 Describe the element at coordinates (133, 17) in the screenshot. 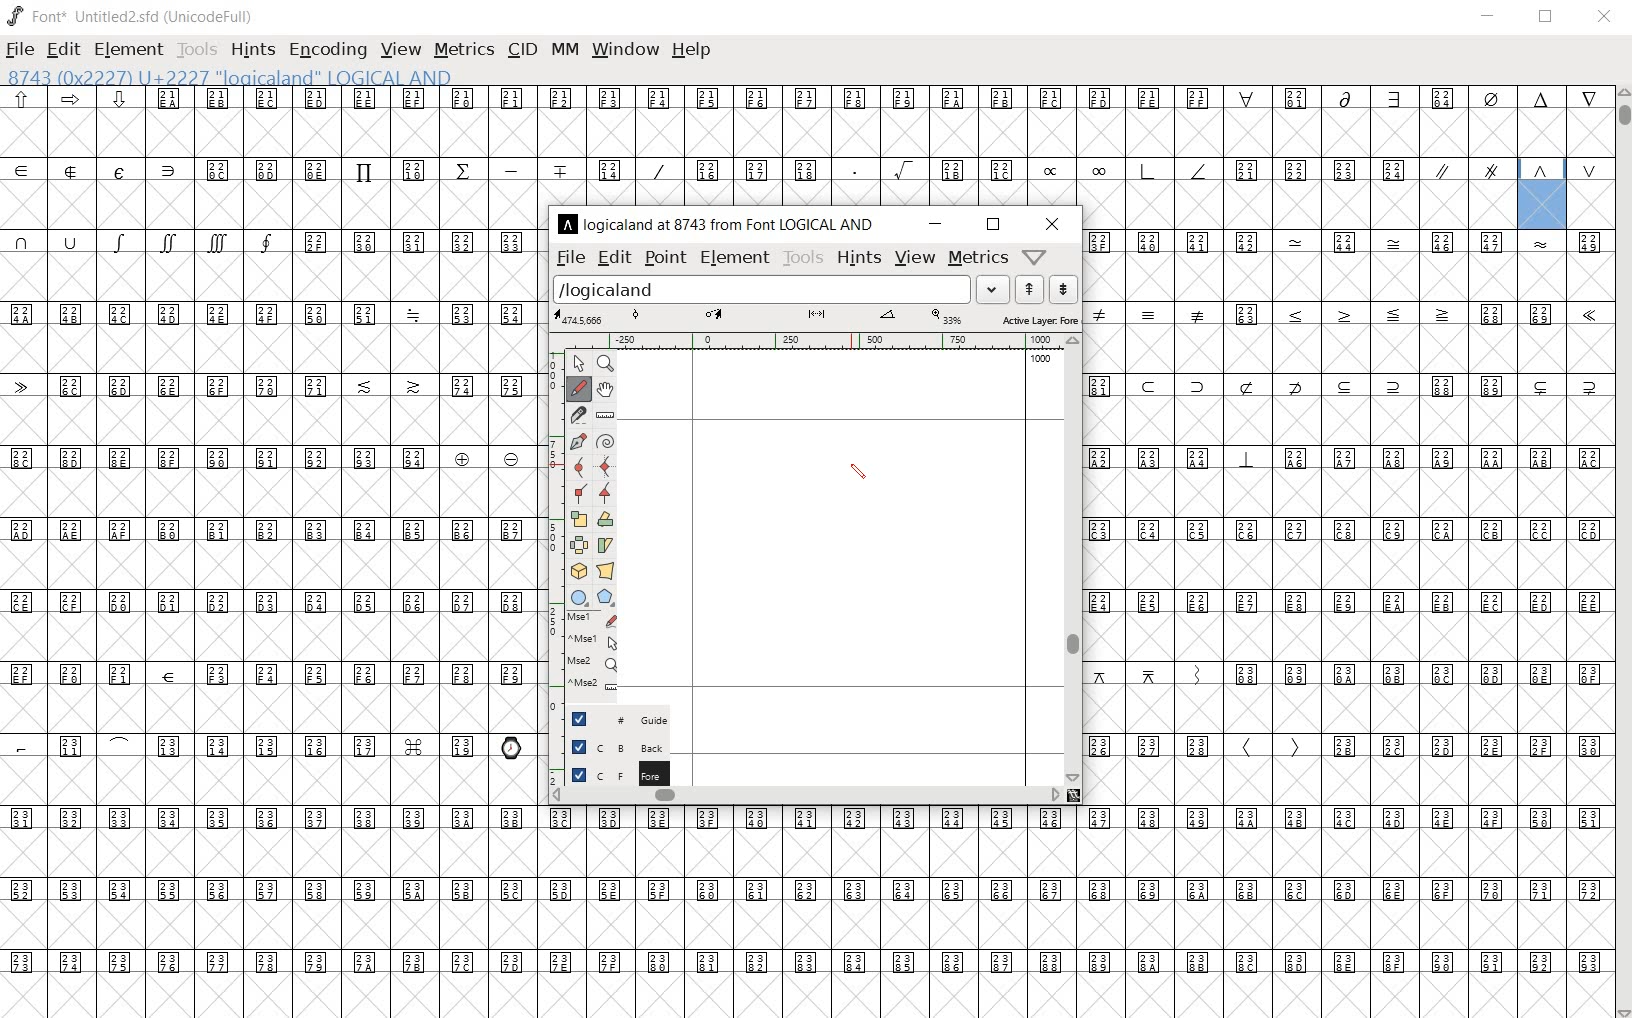

I see `font* Untitled2.sfd (UnicodeFull)` at that location.